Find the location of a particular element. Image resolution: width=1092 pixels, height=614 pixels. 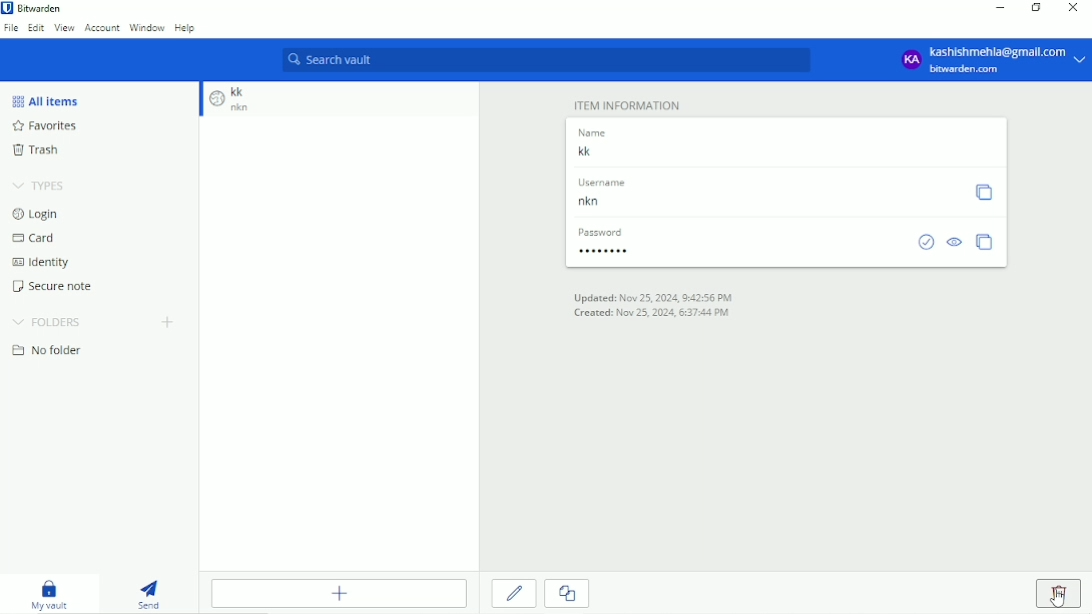

Account is located at coordinates (102, 28).